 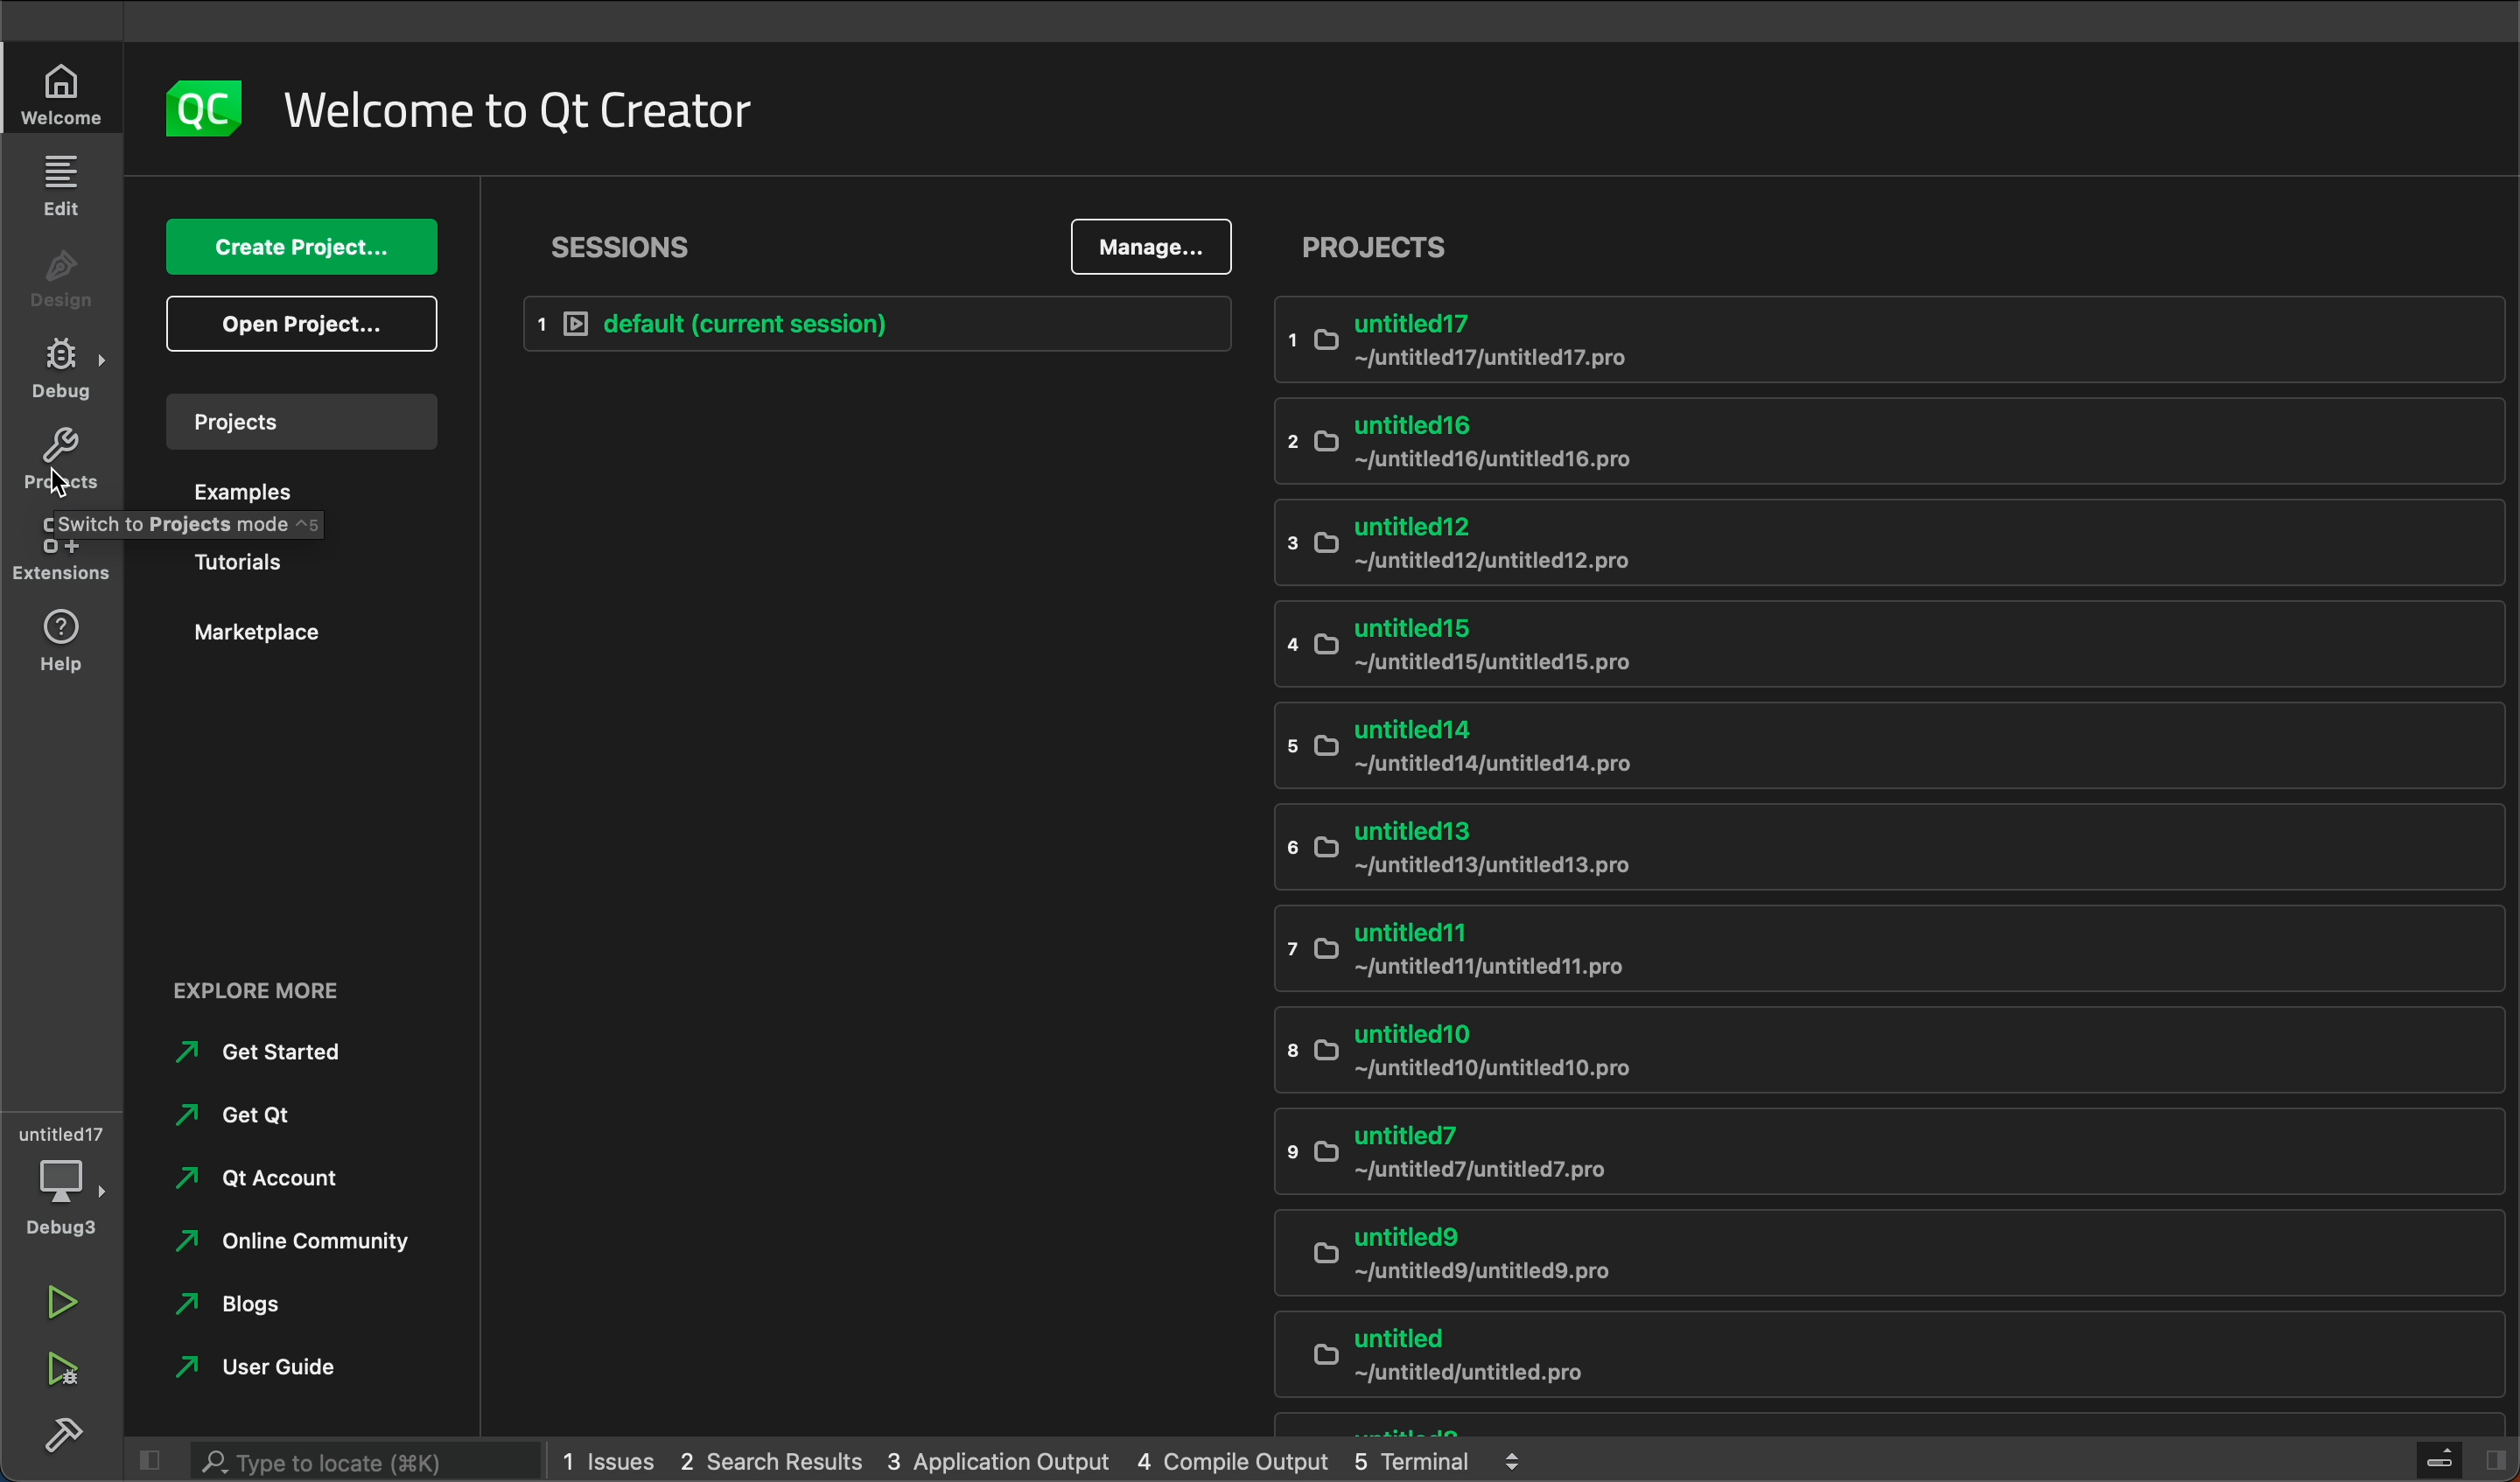 What do you see at coordinates (1883, 948) in the screenshot?
I see `untitled11` at bounding box center [1883, 948].